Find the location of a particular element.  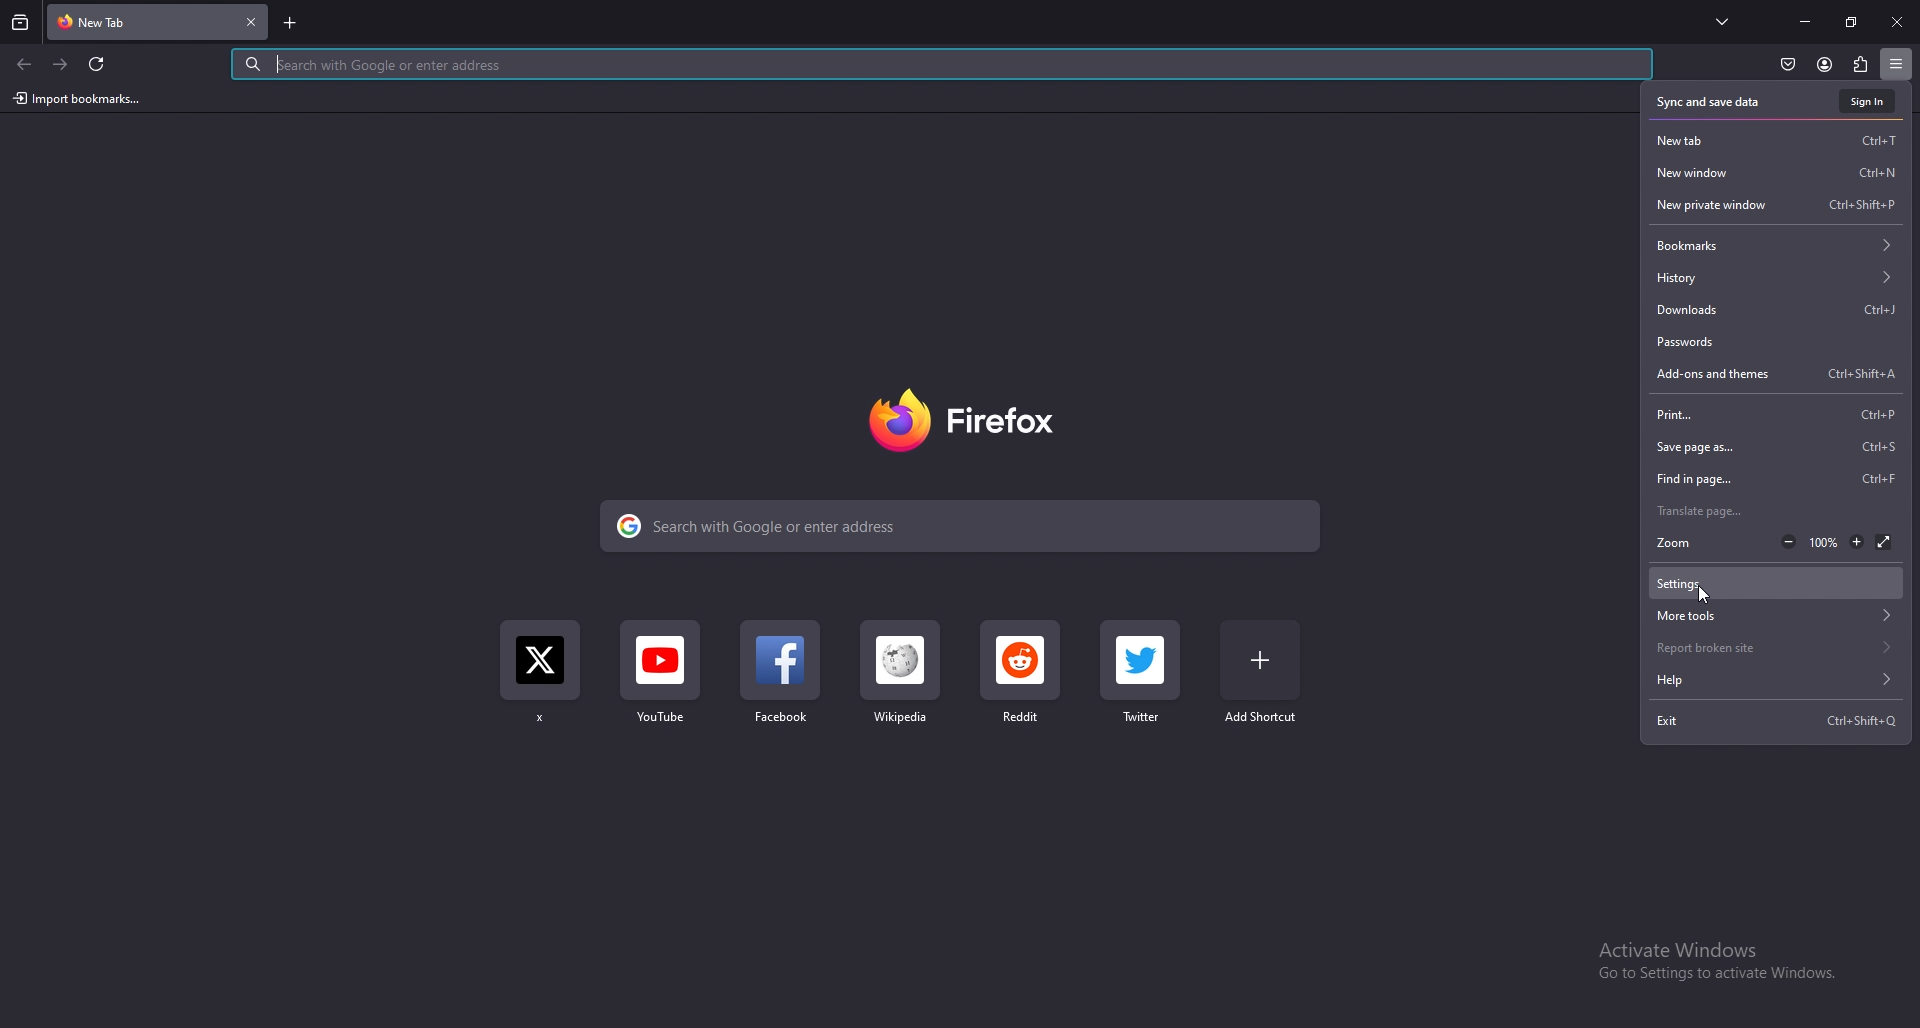

exit is located at coordinates (1780, 720).